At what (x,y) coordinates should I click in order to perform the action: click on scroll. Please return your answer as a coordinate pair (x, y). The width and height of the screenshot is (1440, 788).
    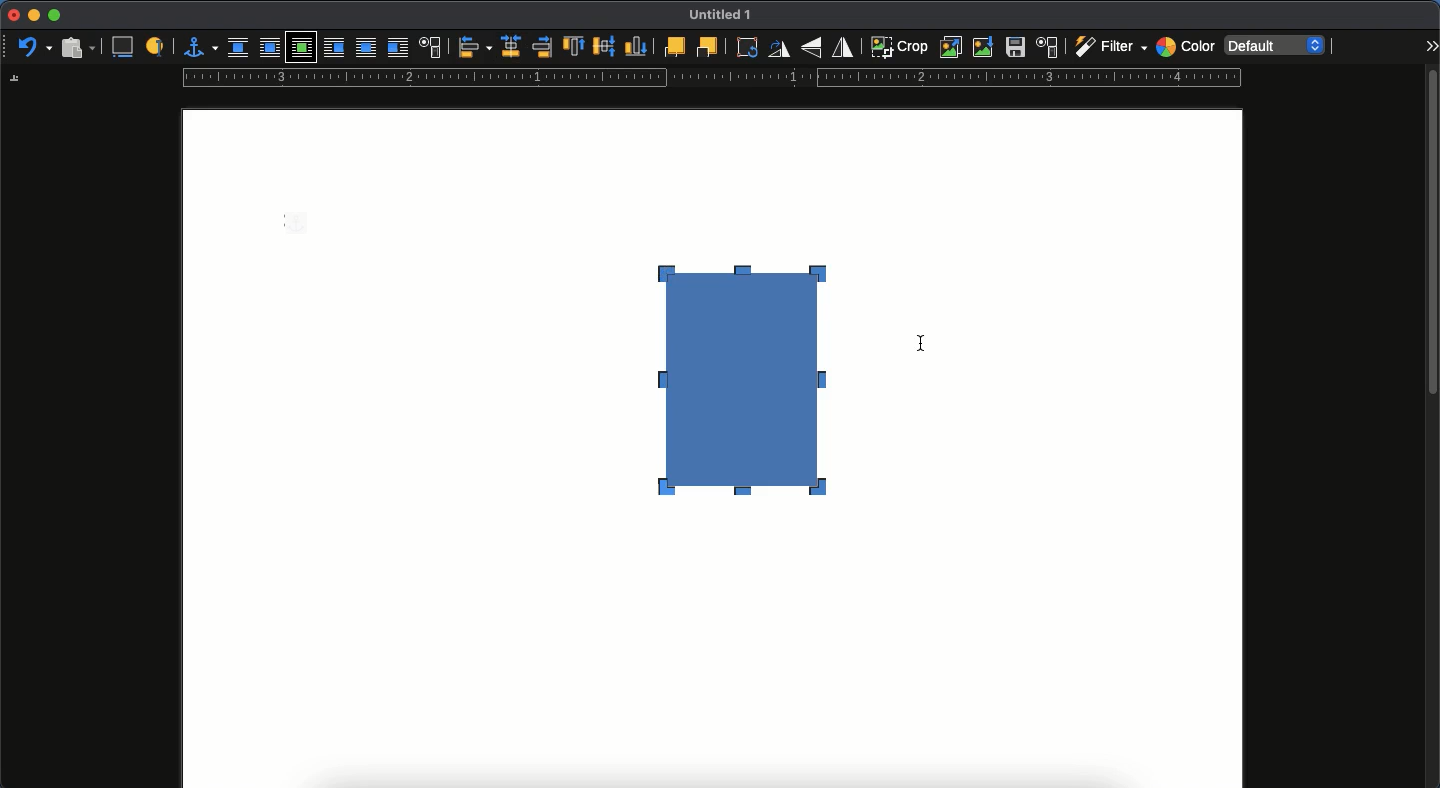
    Looking at the image, I should click on (1433, 427).